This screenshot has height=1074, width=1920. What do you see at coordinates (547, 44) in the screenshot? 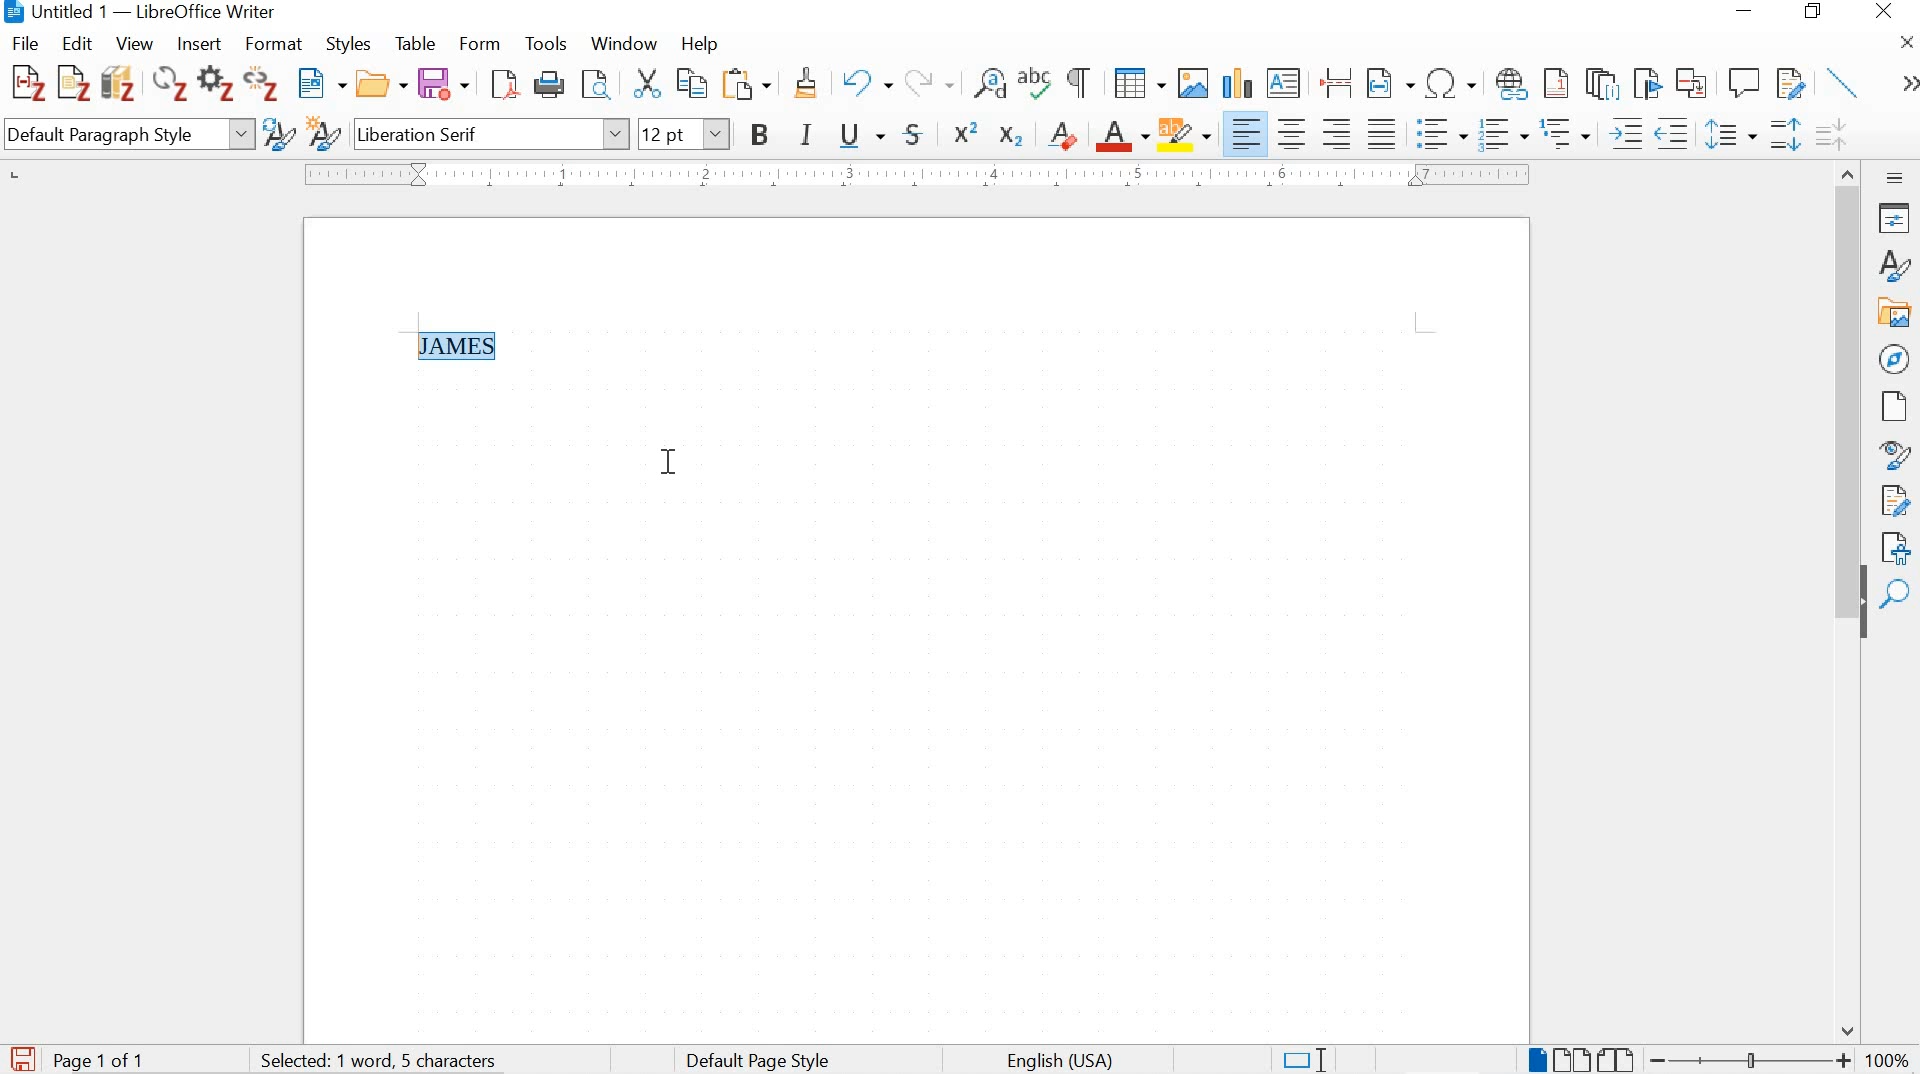
I see `tools` at bounding box center [547, 44].